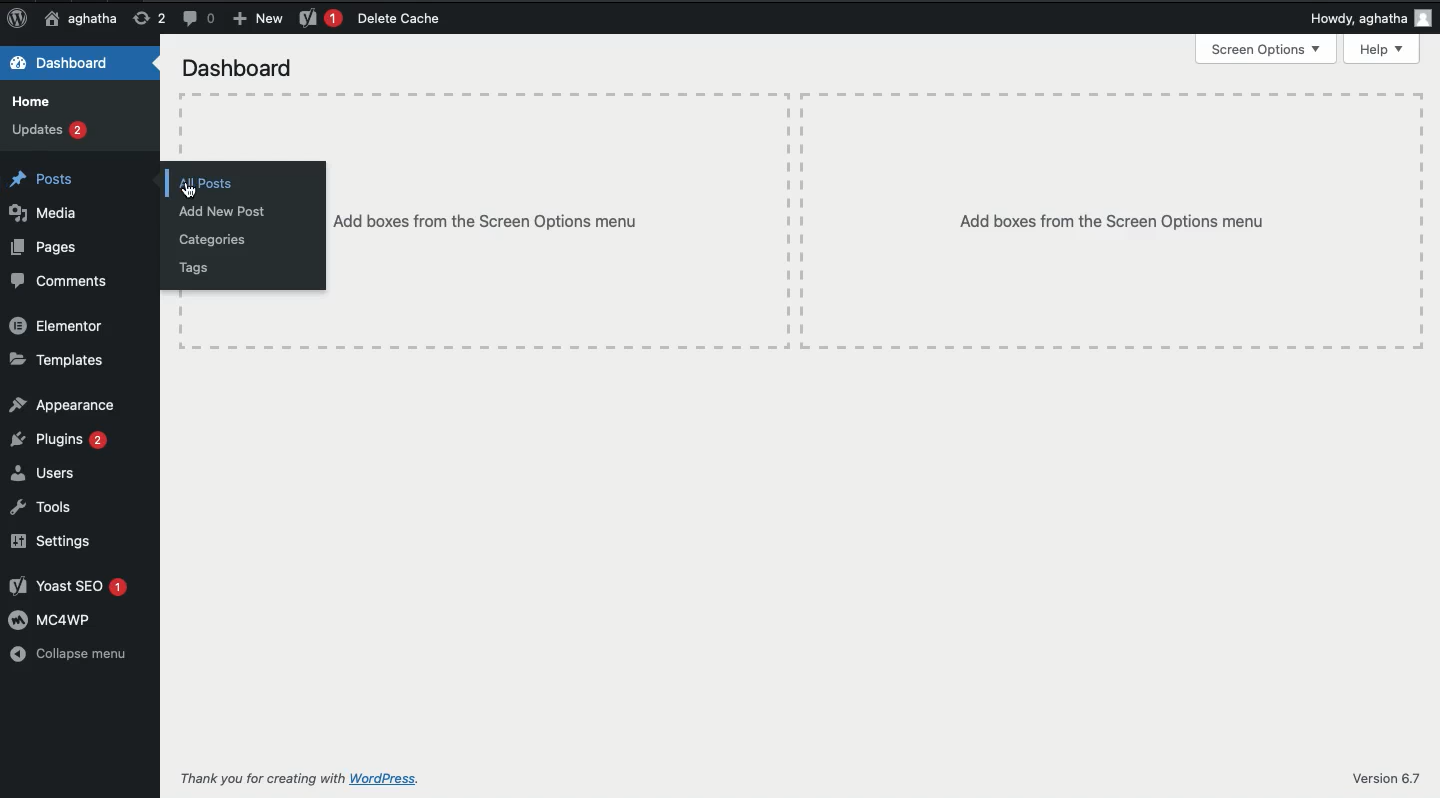 This screenshot has height=798, width=1440. Describe the element at coordinates (149, 21) in the screenshot. I see `Return` at that location.